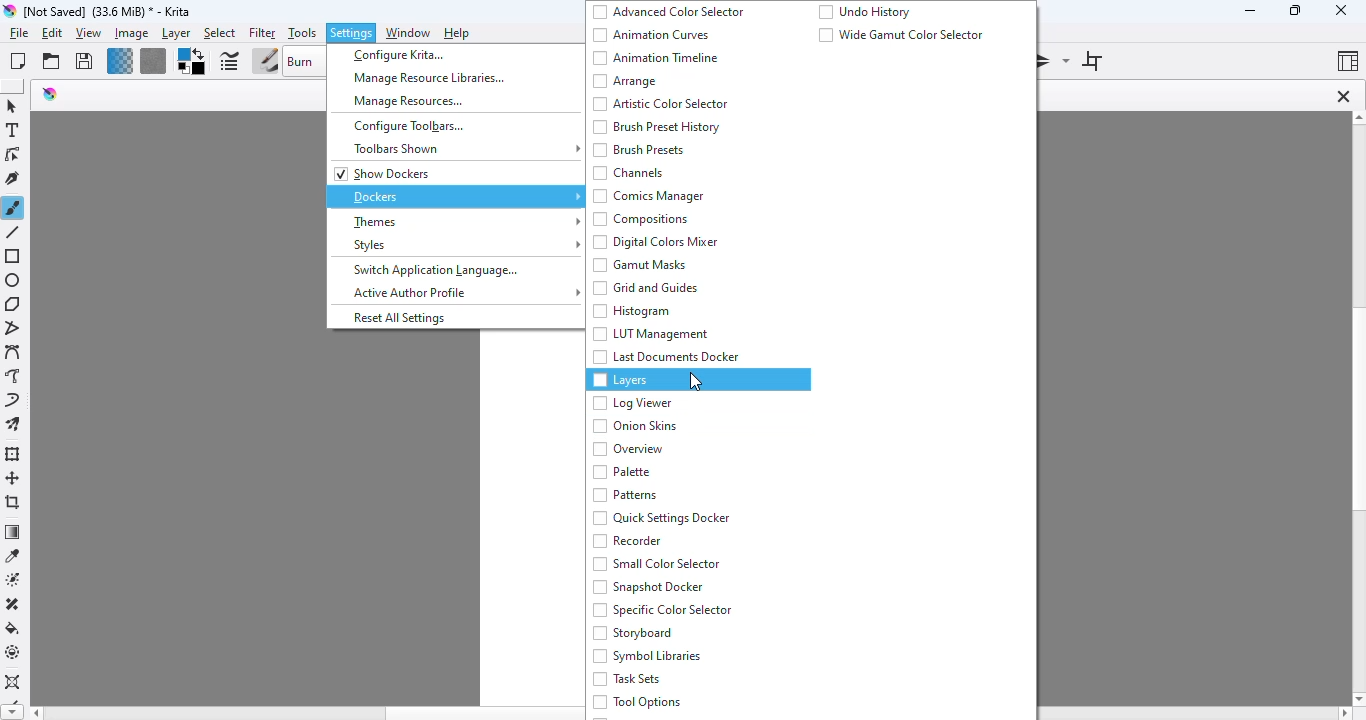 The height and width of the screenshot is (720, 1366). Describe the element at coordinates (229, 62) in the screenshot. I see `edit brush settings` at that location.